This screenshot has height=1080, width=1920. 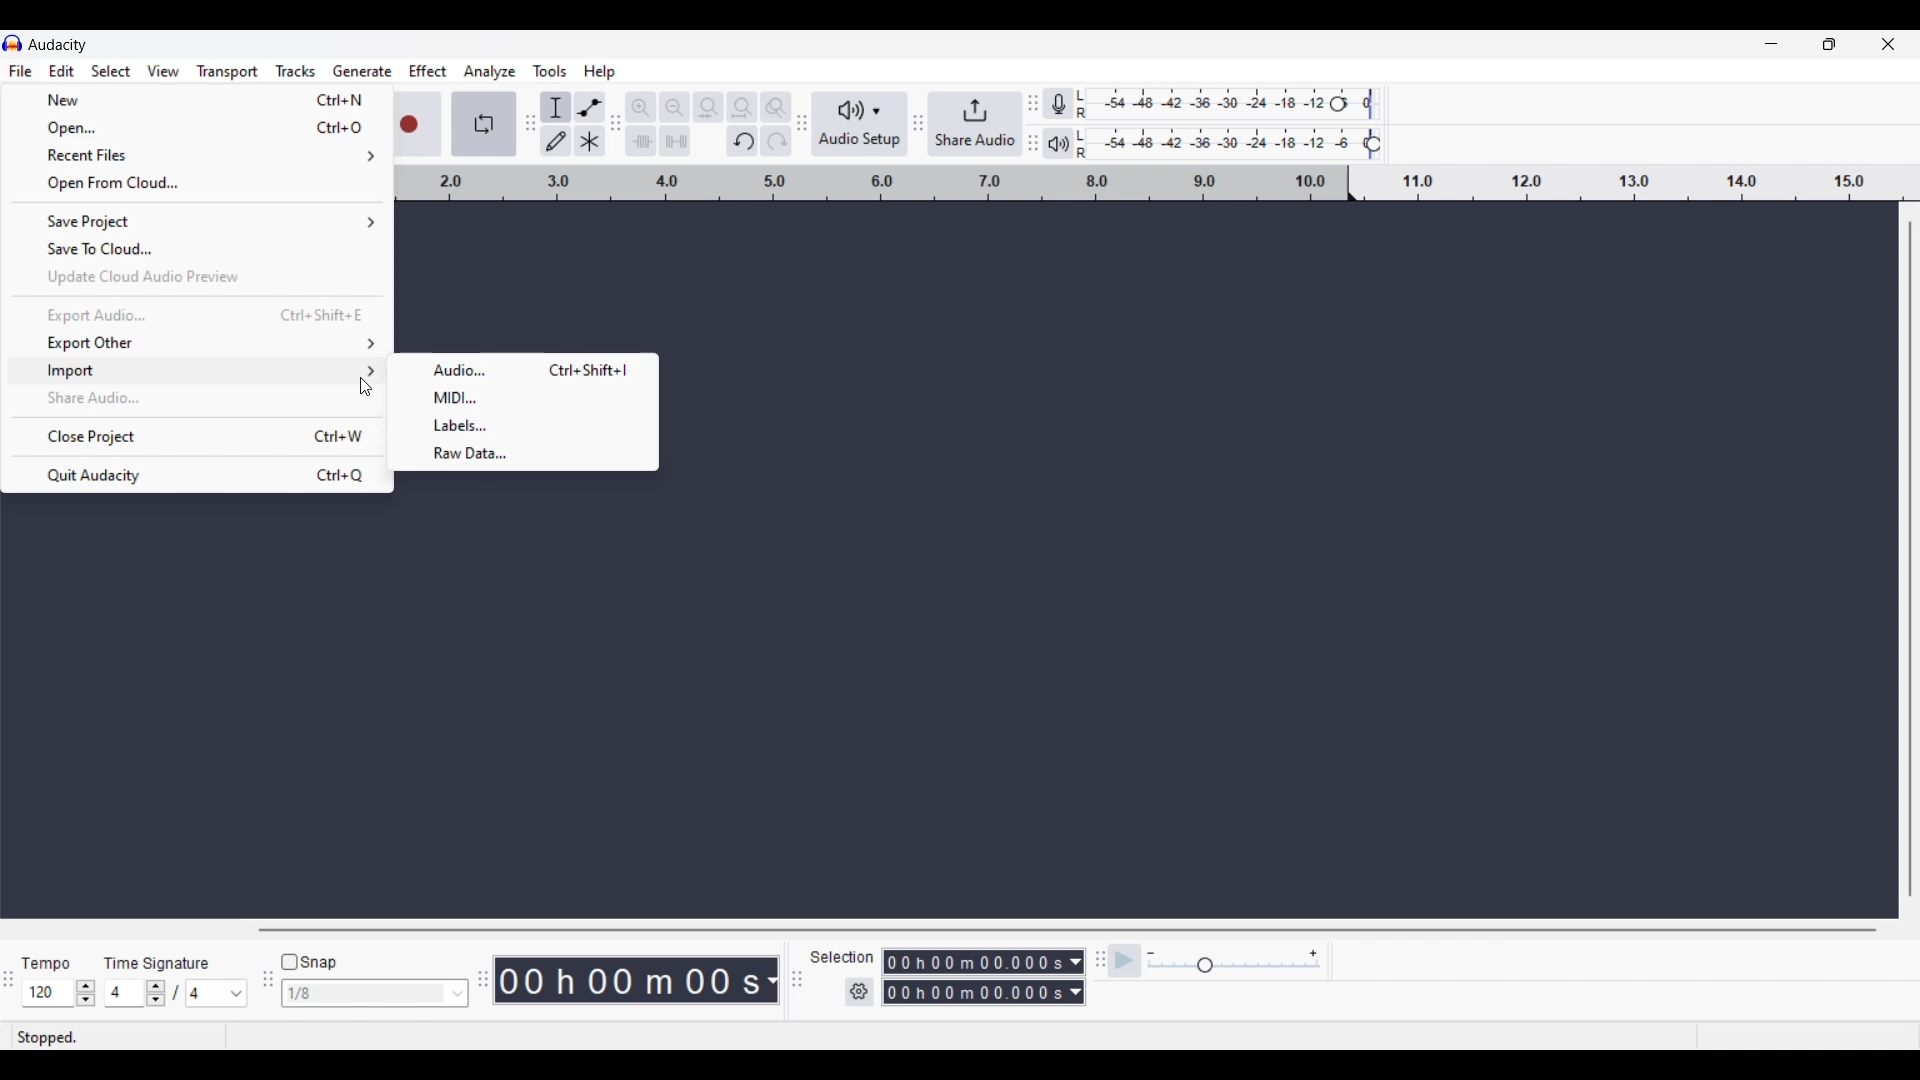 What do you see at coordinates (555, 140) in the screenshot?
I see `Darw tool` at bounding box center [555, 140].